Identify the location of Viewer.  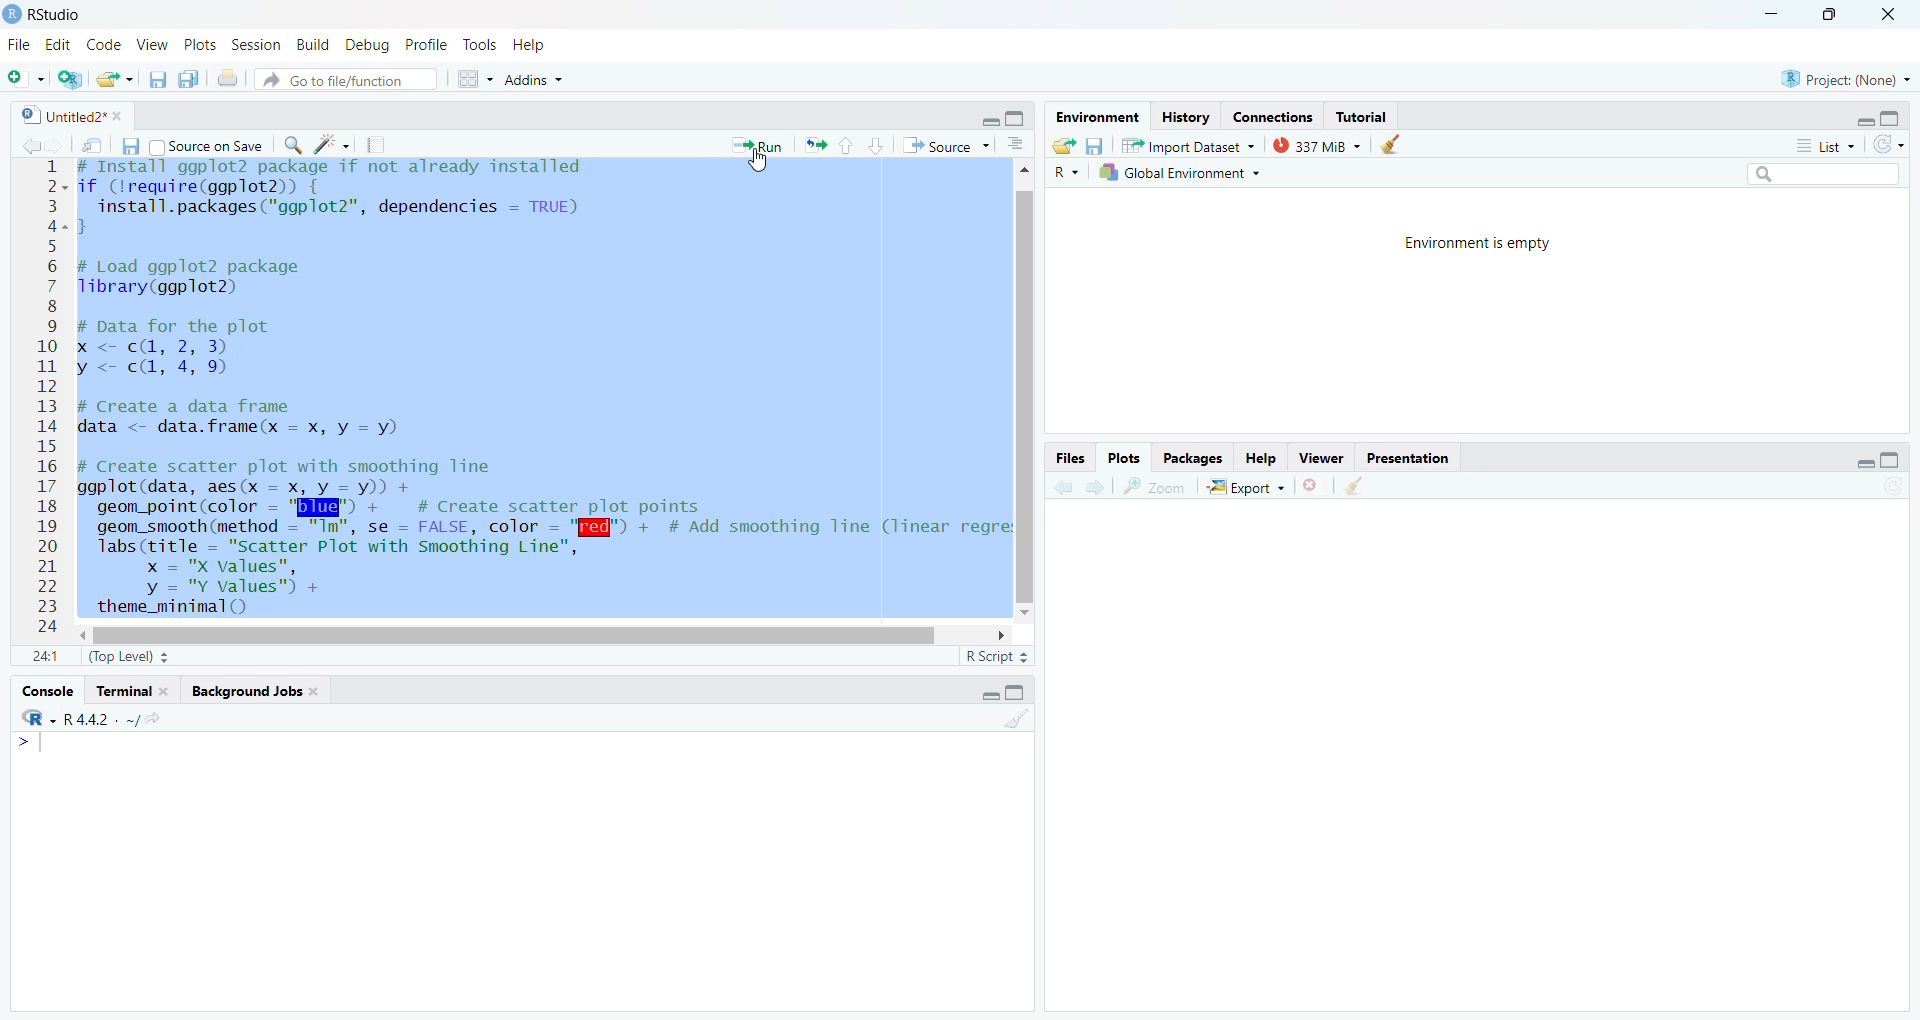
(1321, 457).